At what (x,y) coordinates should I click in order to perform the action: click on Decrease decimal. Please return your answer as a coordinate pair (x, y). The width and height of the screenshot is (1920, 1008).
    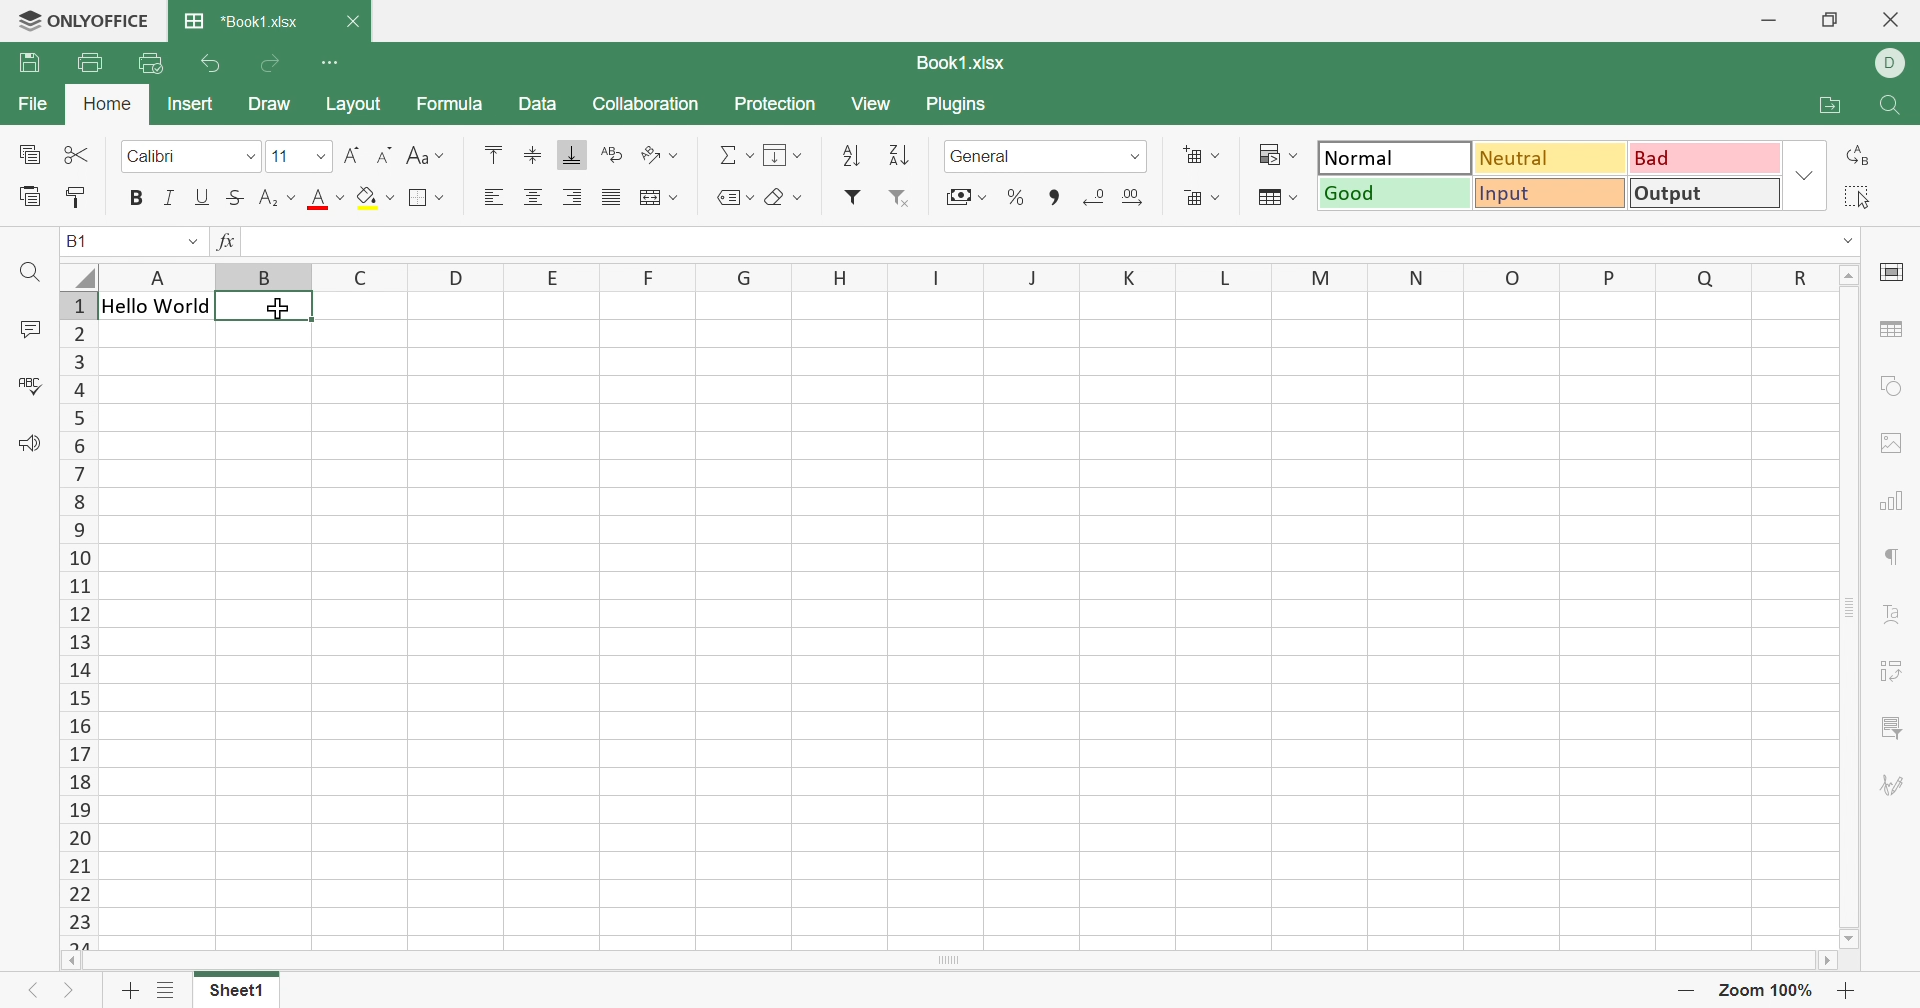
    Looking at the image, I should click on (1092, 201).